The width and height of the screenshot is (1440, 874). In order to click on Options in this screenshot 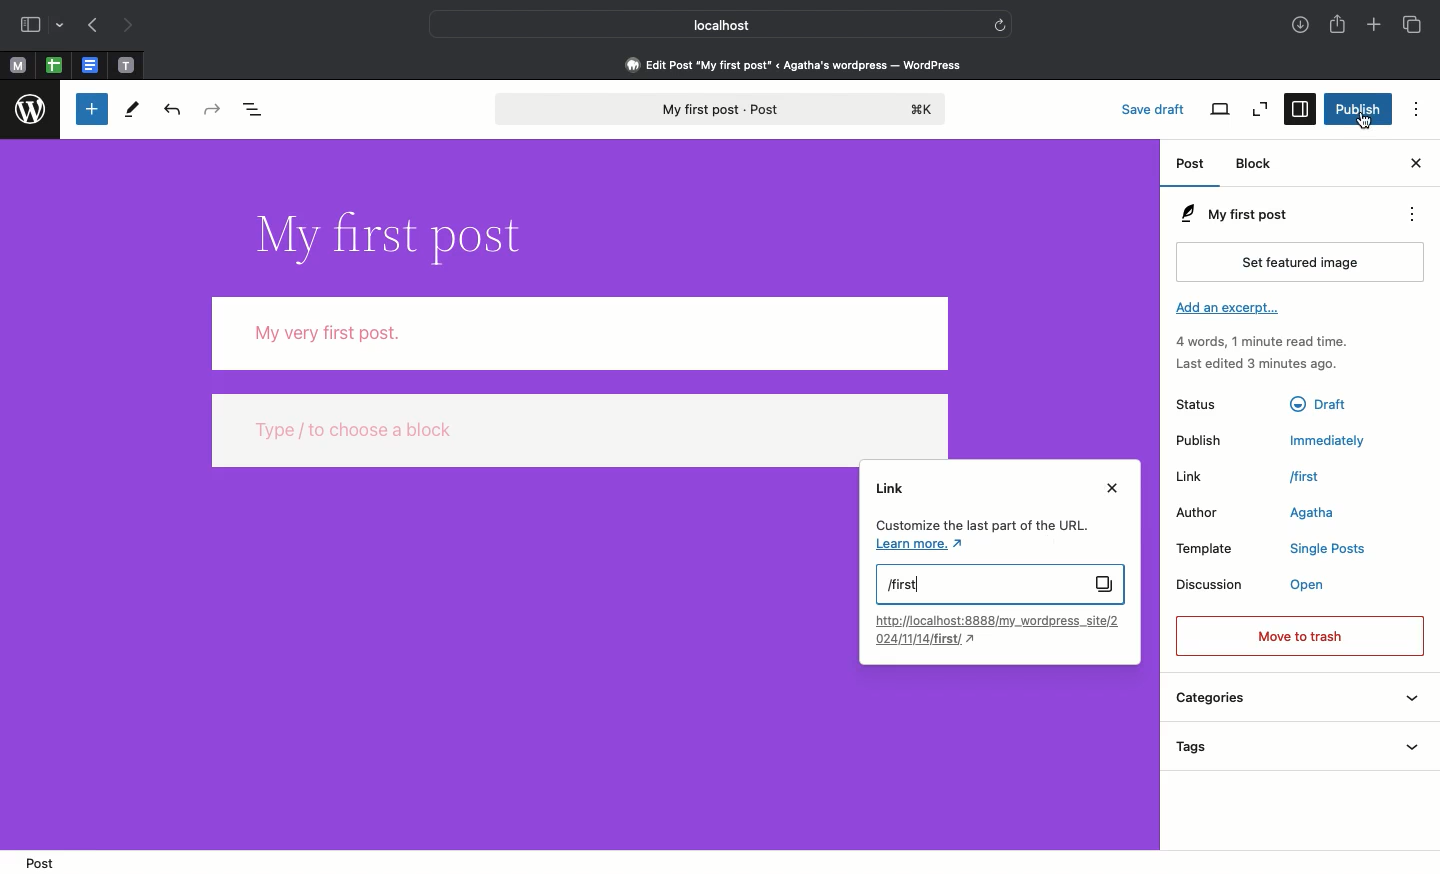, I will do `click(1418, 108)`.